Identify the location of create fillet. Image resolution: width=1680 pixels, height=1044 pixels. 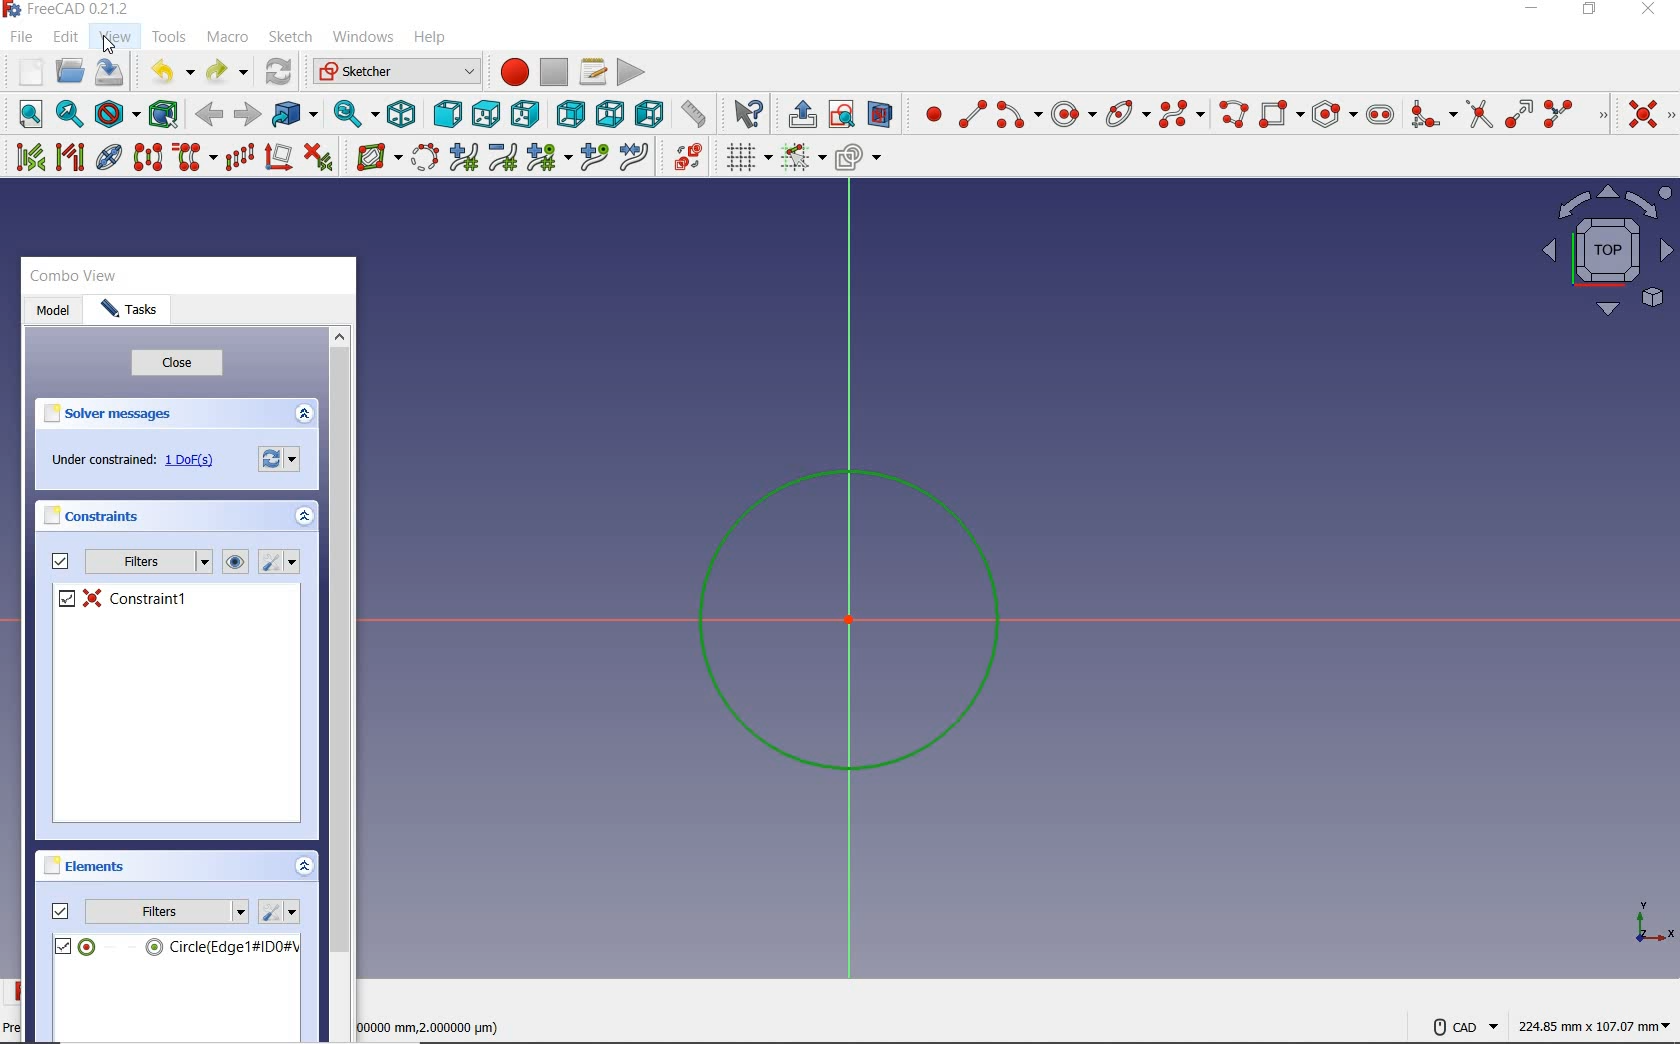
(1431, 116).